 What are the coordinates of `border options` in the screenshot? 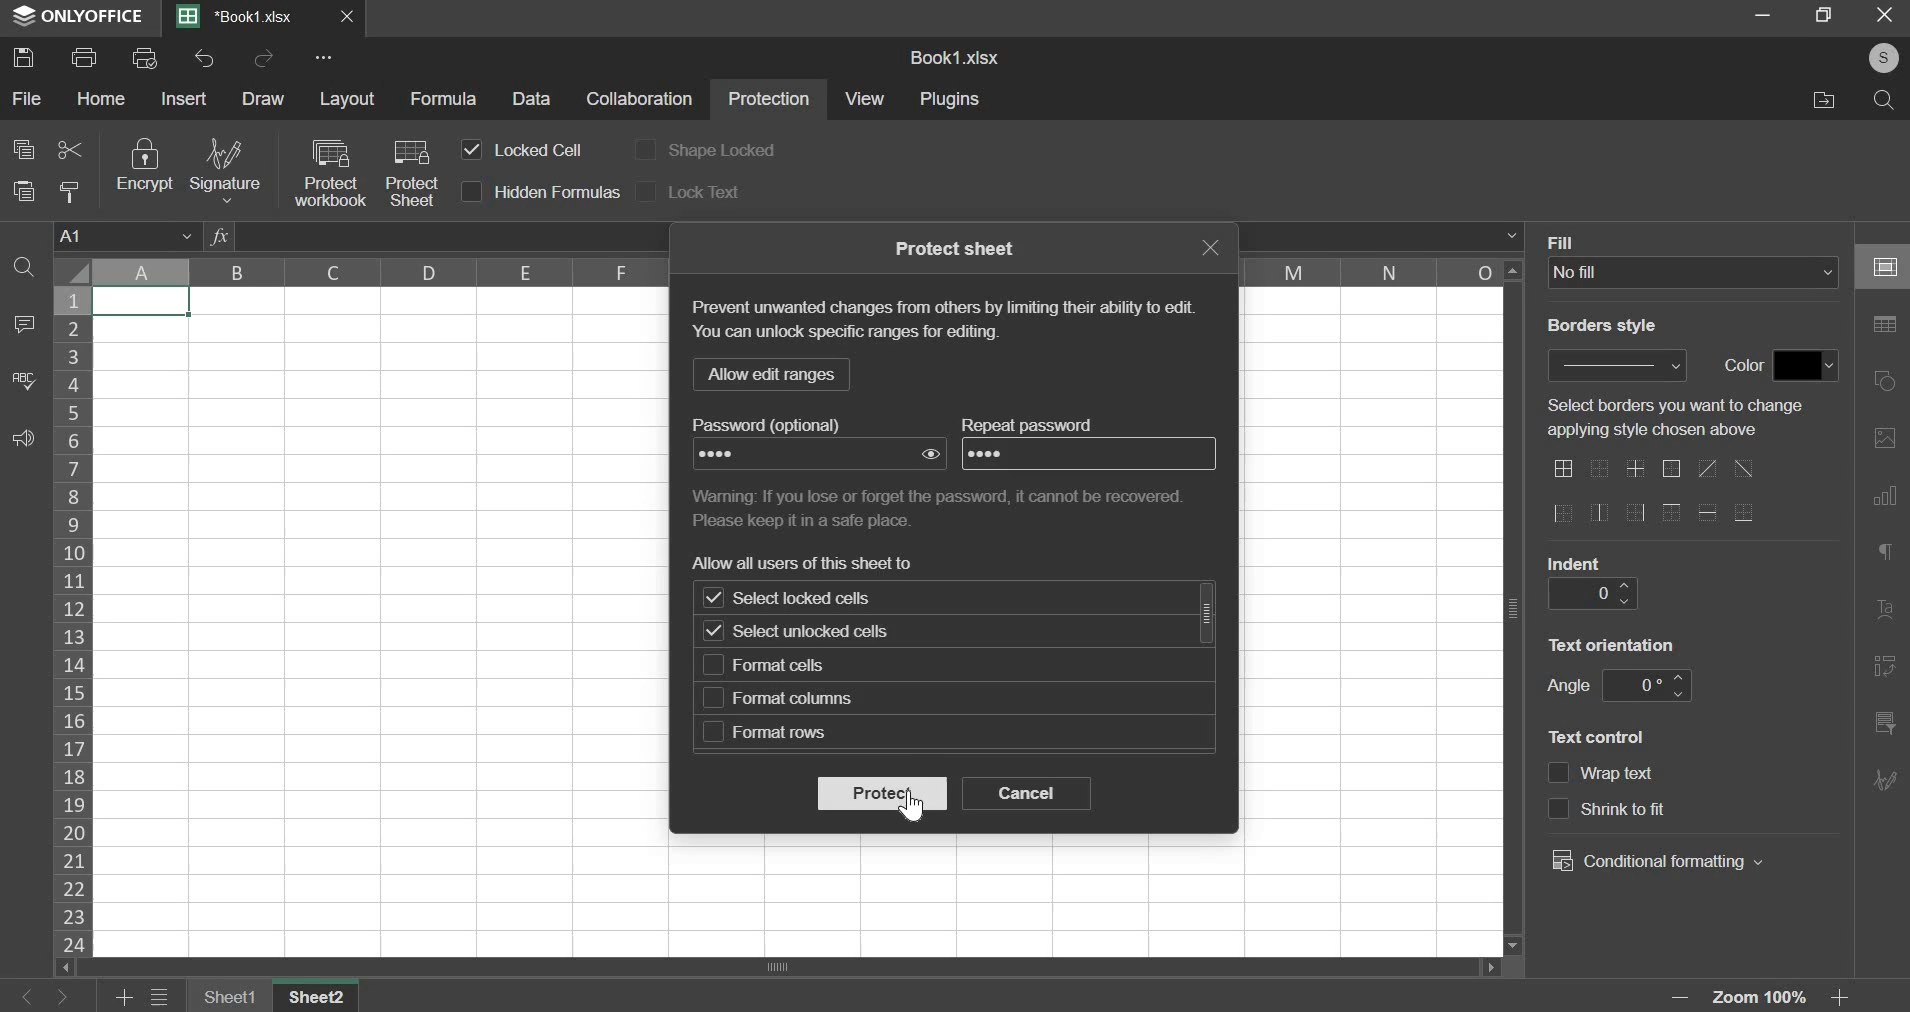 It's located at (1672, 514).